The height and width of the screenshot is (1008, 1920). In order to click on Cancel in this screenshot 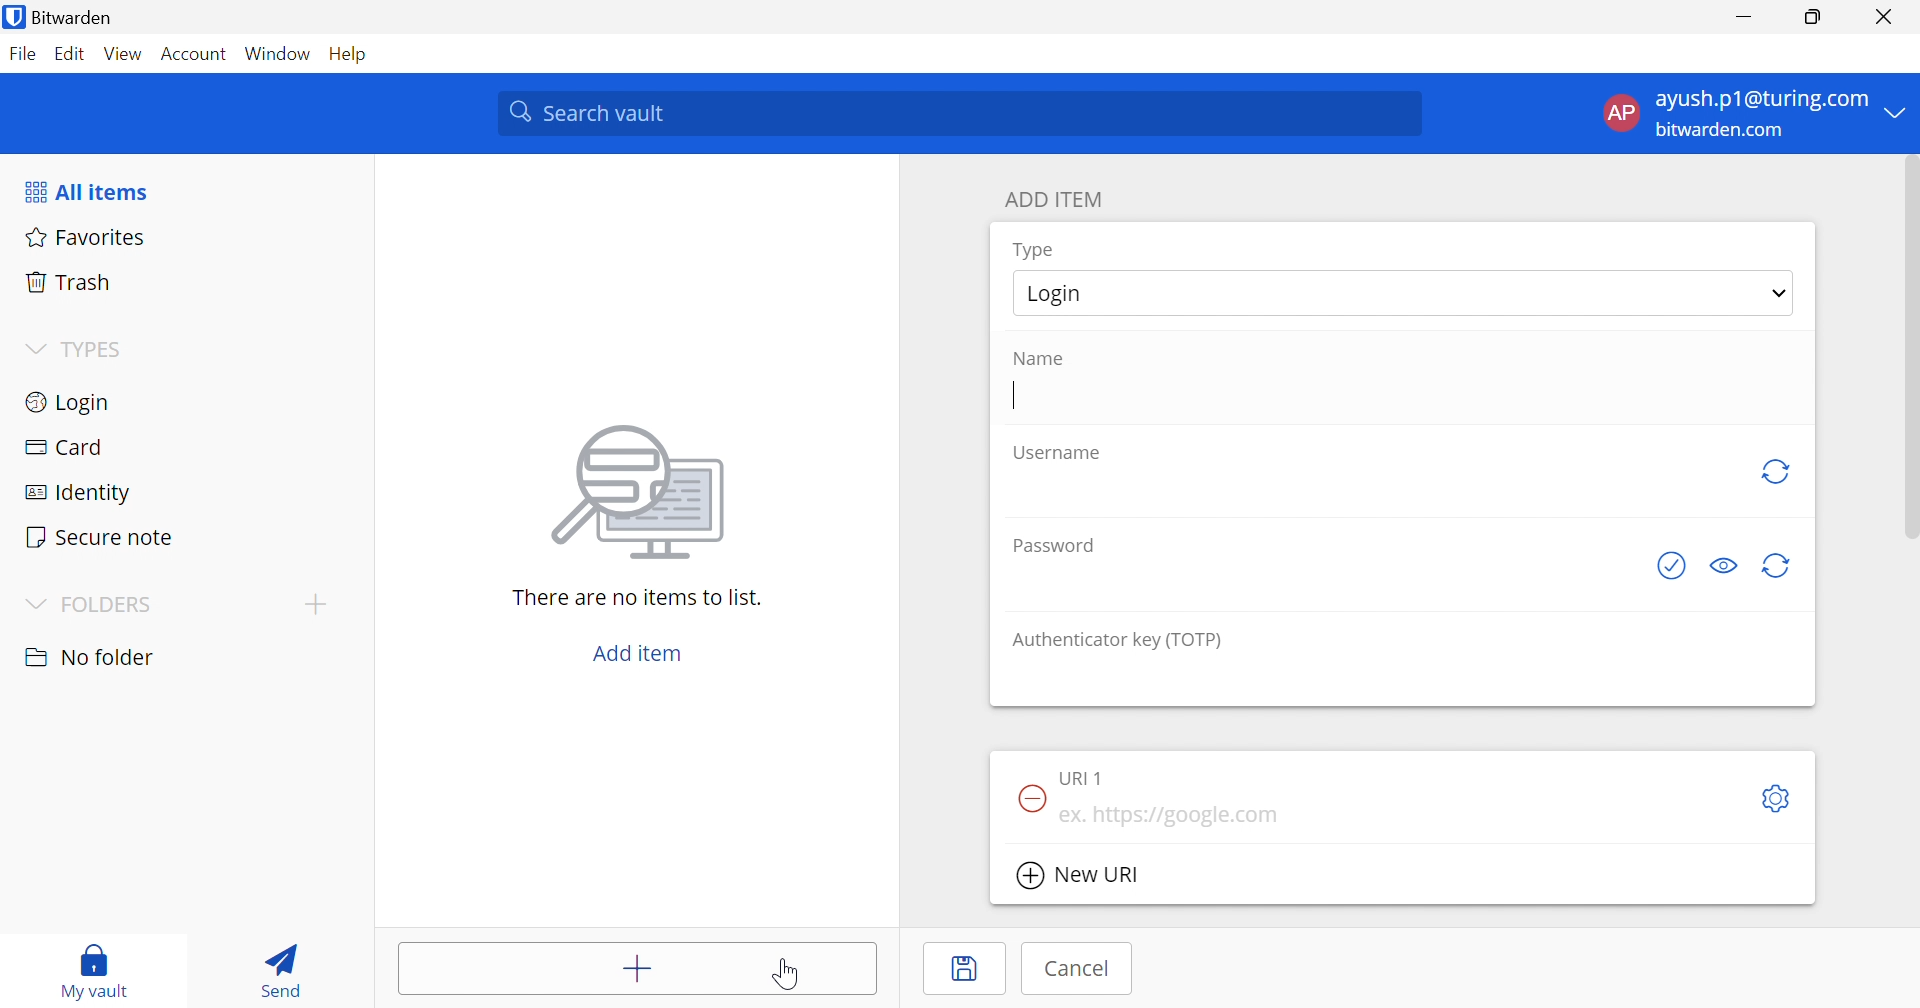, I will do `click(1079, 968)`.